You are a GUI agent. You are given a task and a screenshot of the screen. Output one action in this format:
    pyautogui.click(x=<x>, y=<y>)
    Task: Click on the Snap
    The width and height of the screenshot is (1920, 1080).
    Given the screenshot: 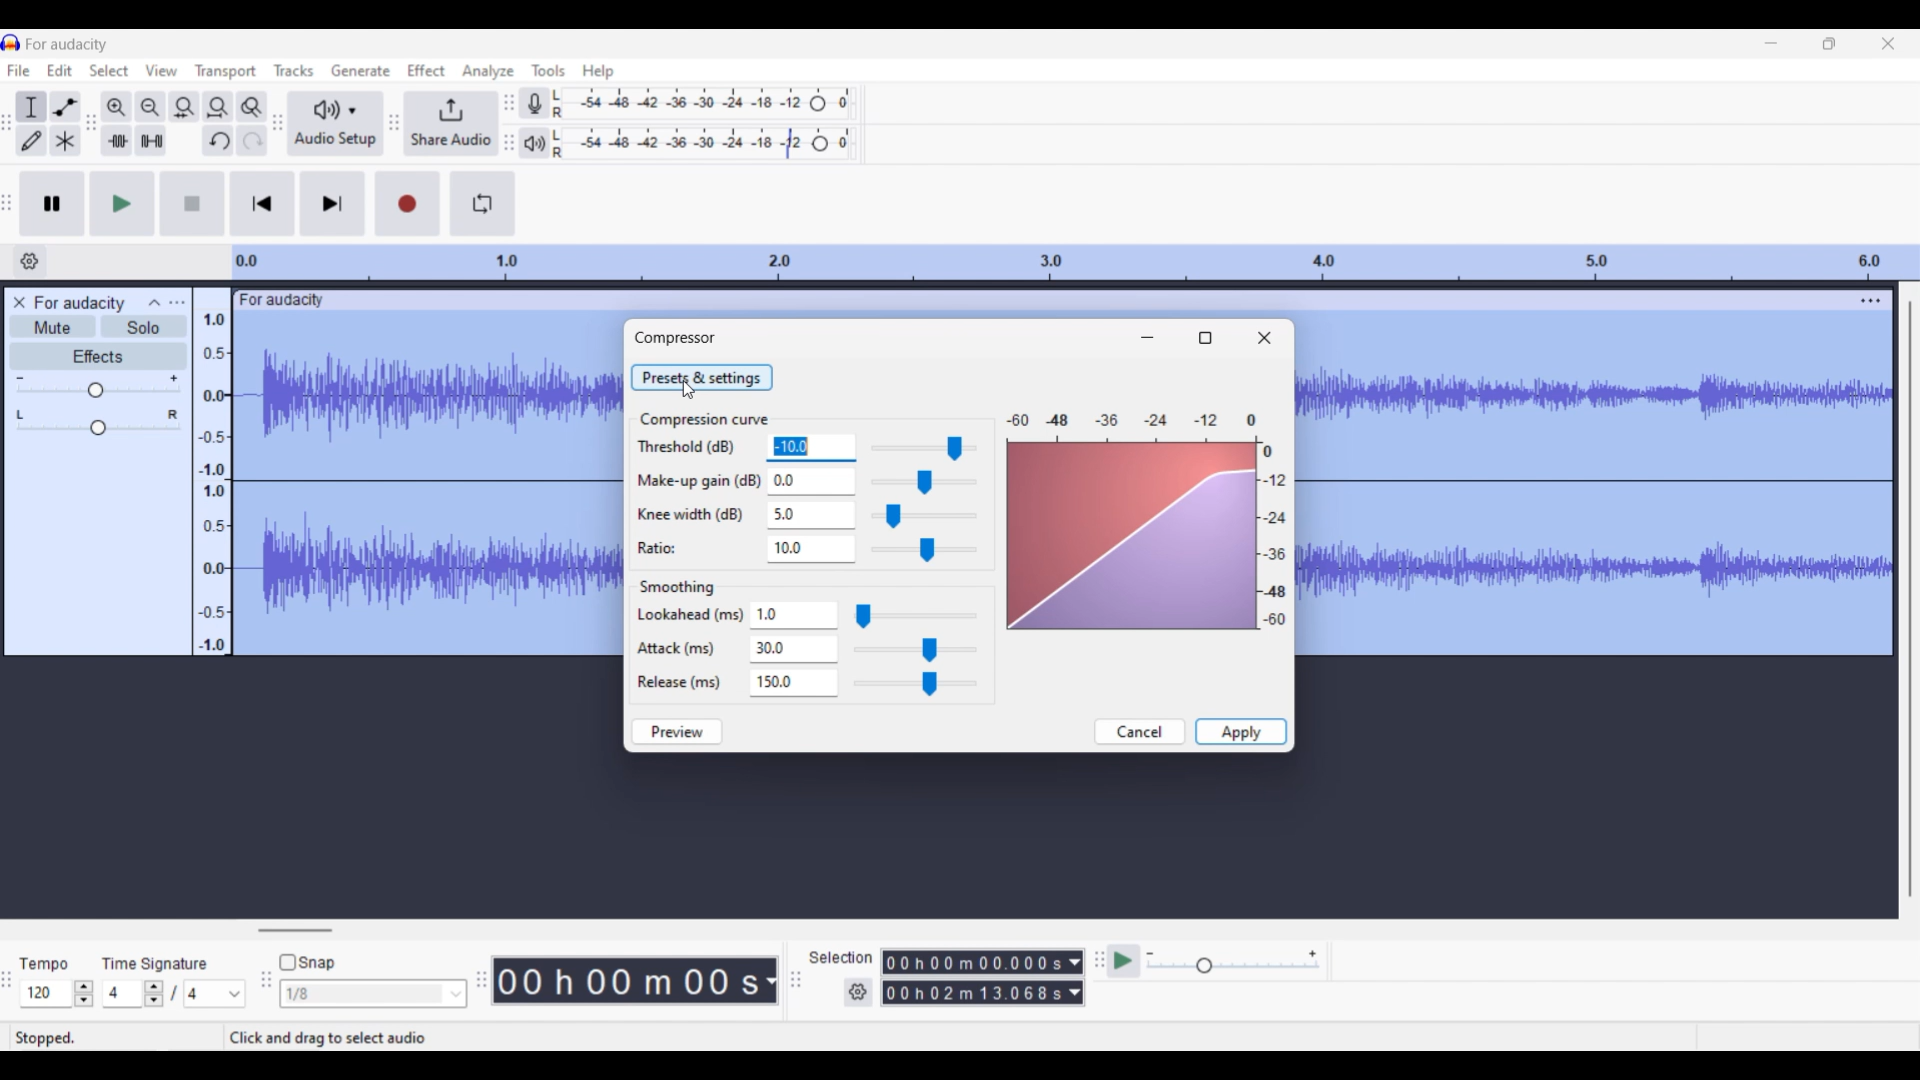 What is the action you would take?
    pyautogui.click(x=307, y=962)
    